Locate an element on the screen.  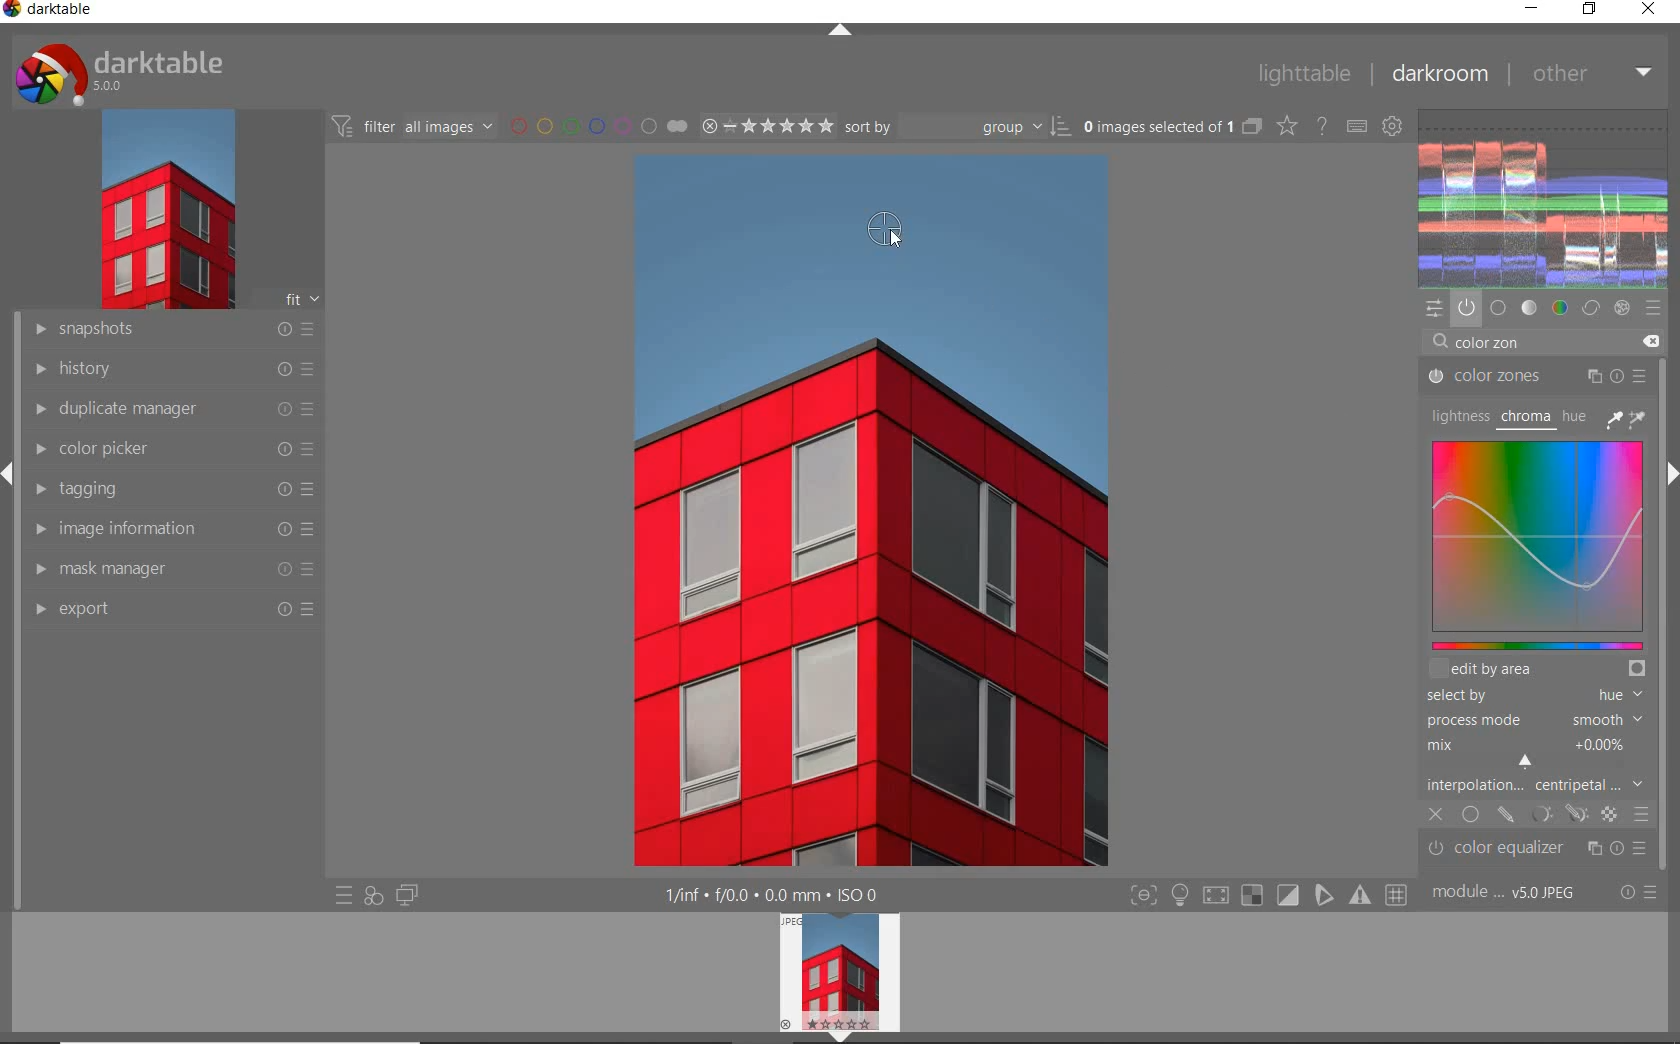
focus is located at coordinates (1142, 896).